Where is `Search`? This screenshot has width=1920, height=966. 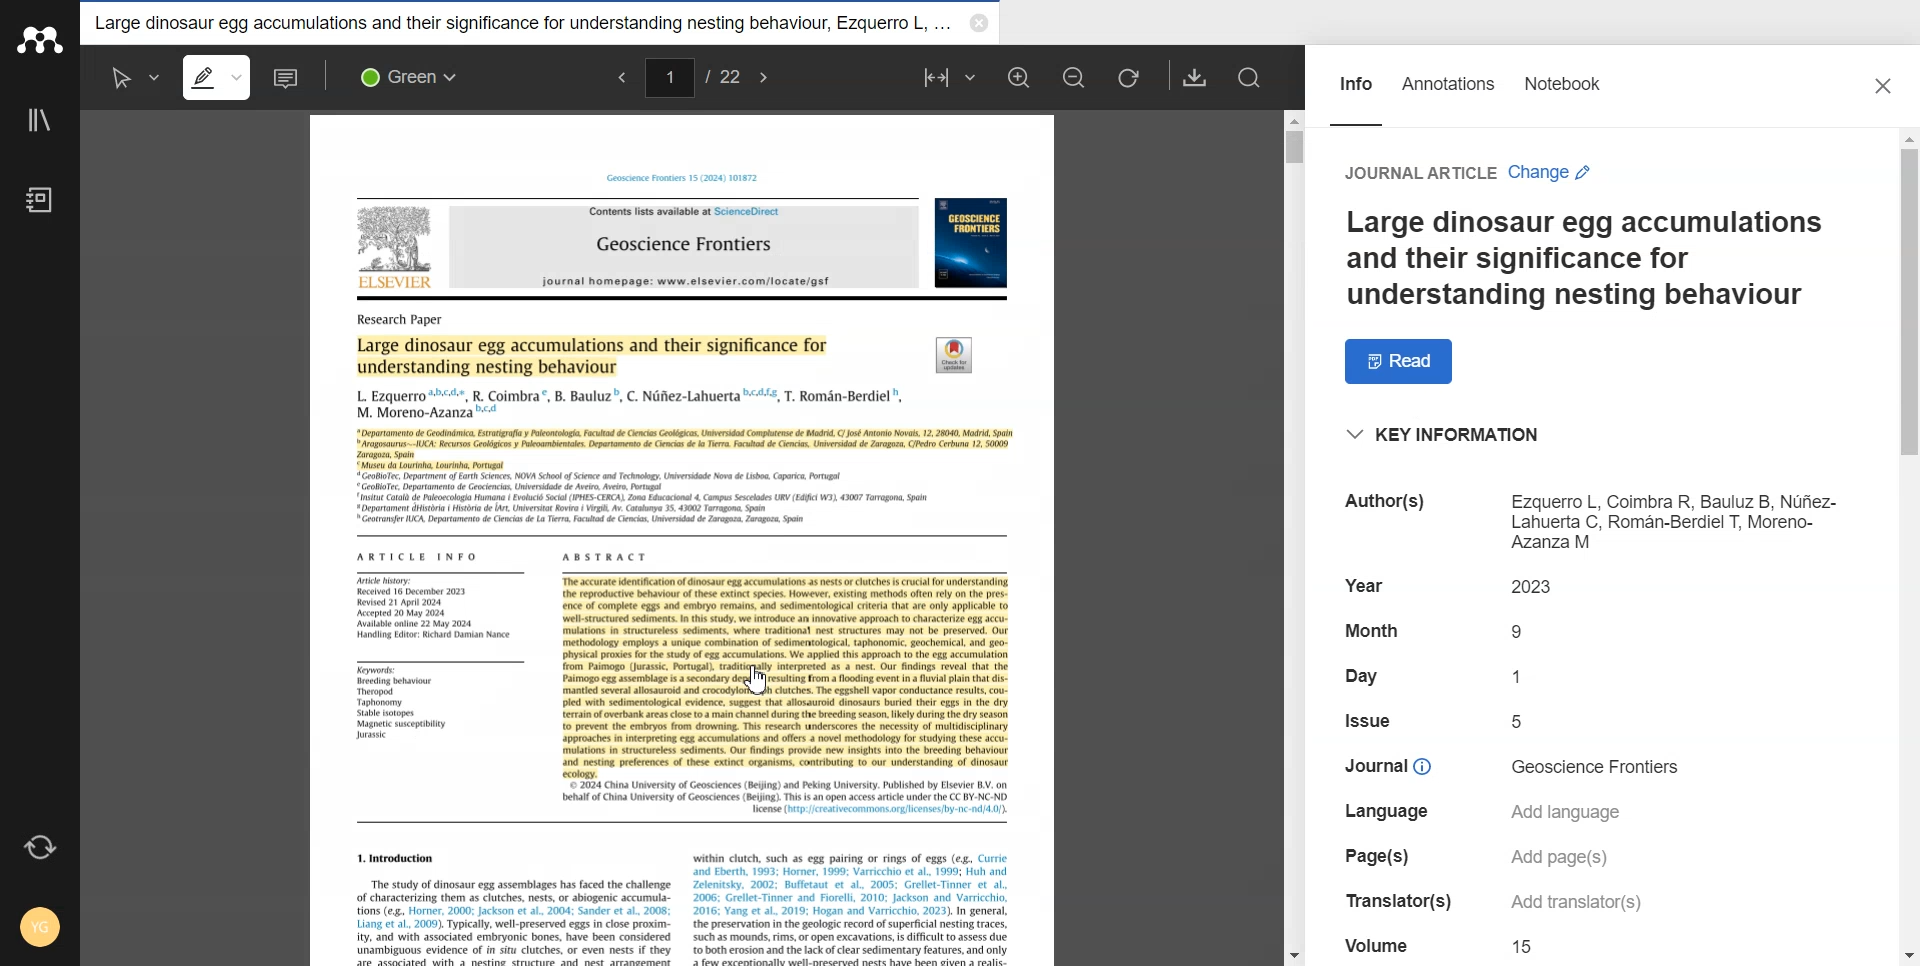 Search is located at coordinates (1253, 79).